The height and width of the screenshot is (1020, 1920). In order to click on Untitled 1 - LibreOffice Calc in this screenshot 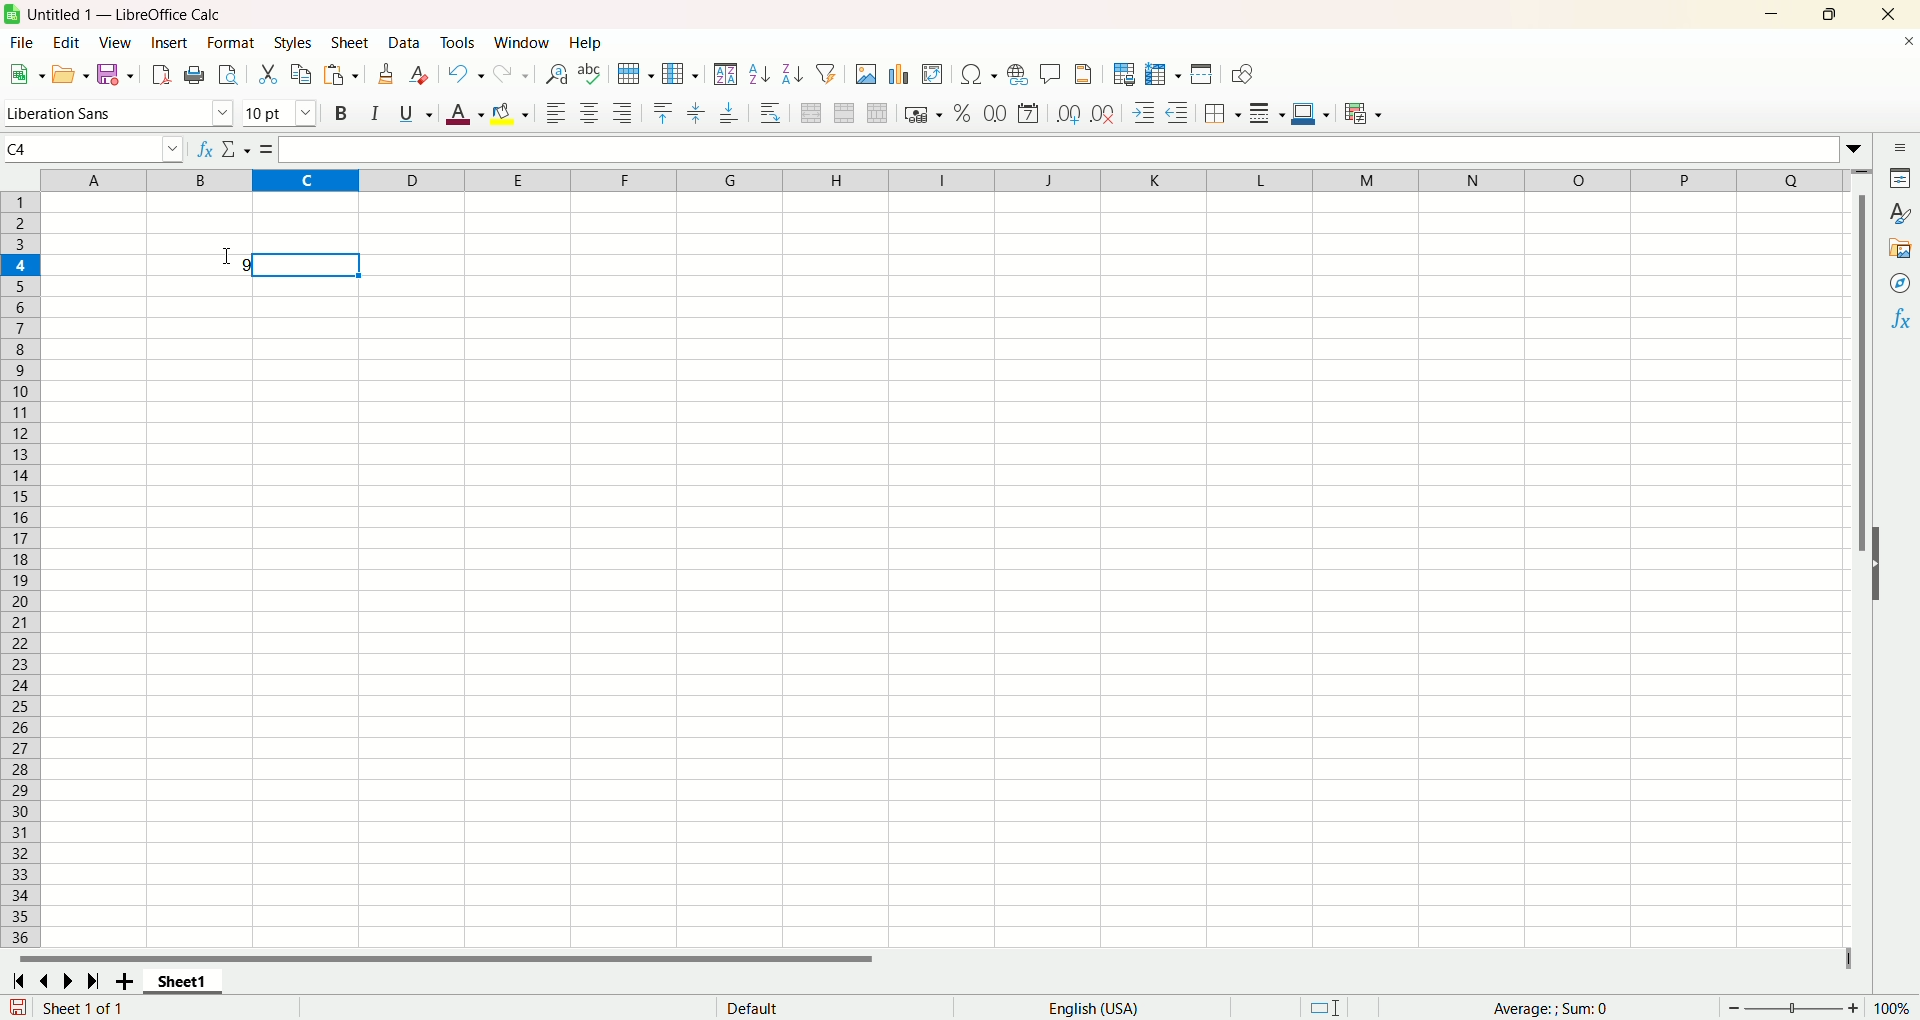, I will do `click(136, 12)`.